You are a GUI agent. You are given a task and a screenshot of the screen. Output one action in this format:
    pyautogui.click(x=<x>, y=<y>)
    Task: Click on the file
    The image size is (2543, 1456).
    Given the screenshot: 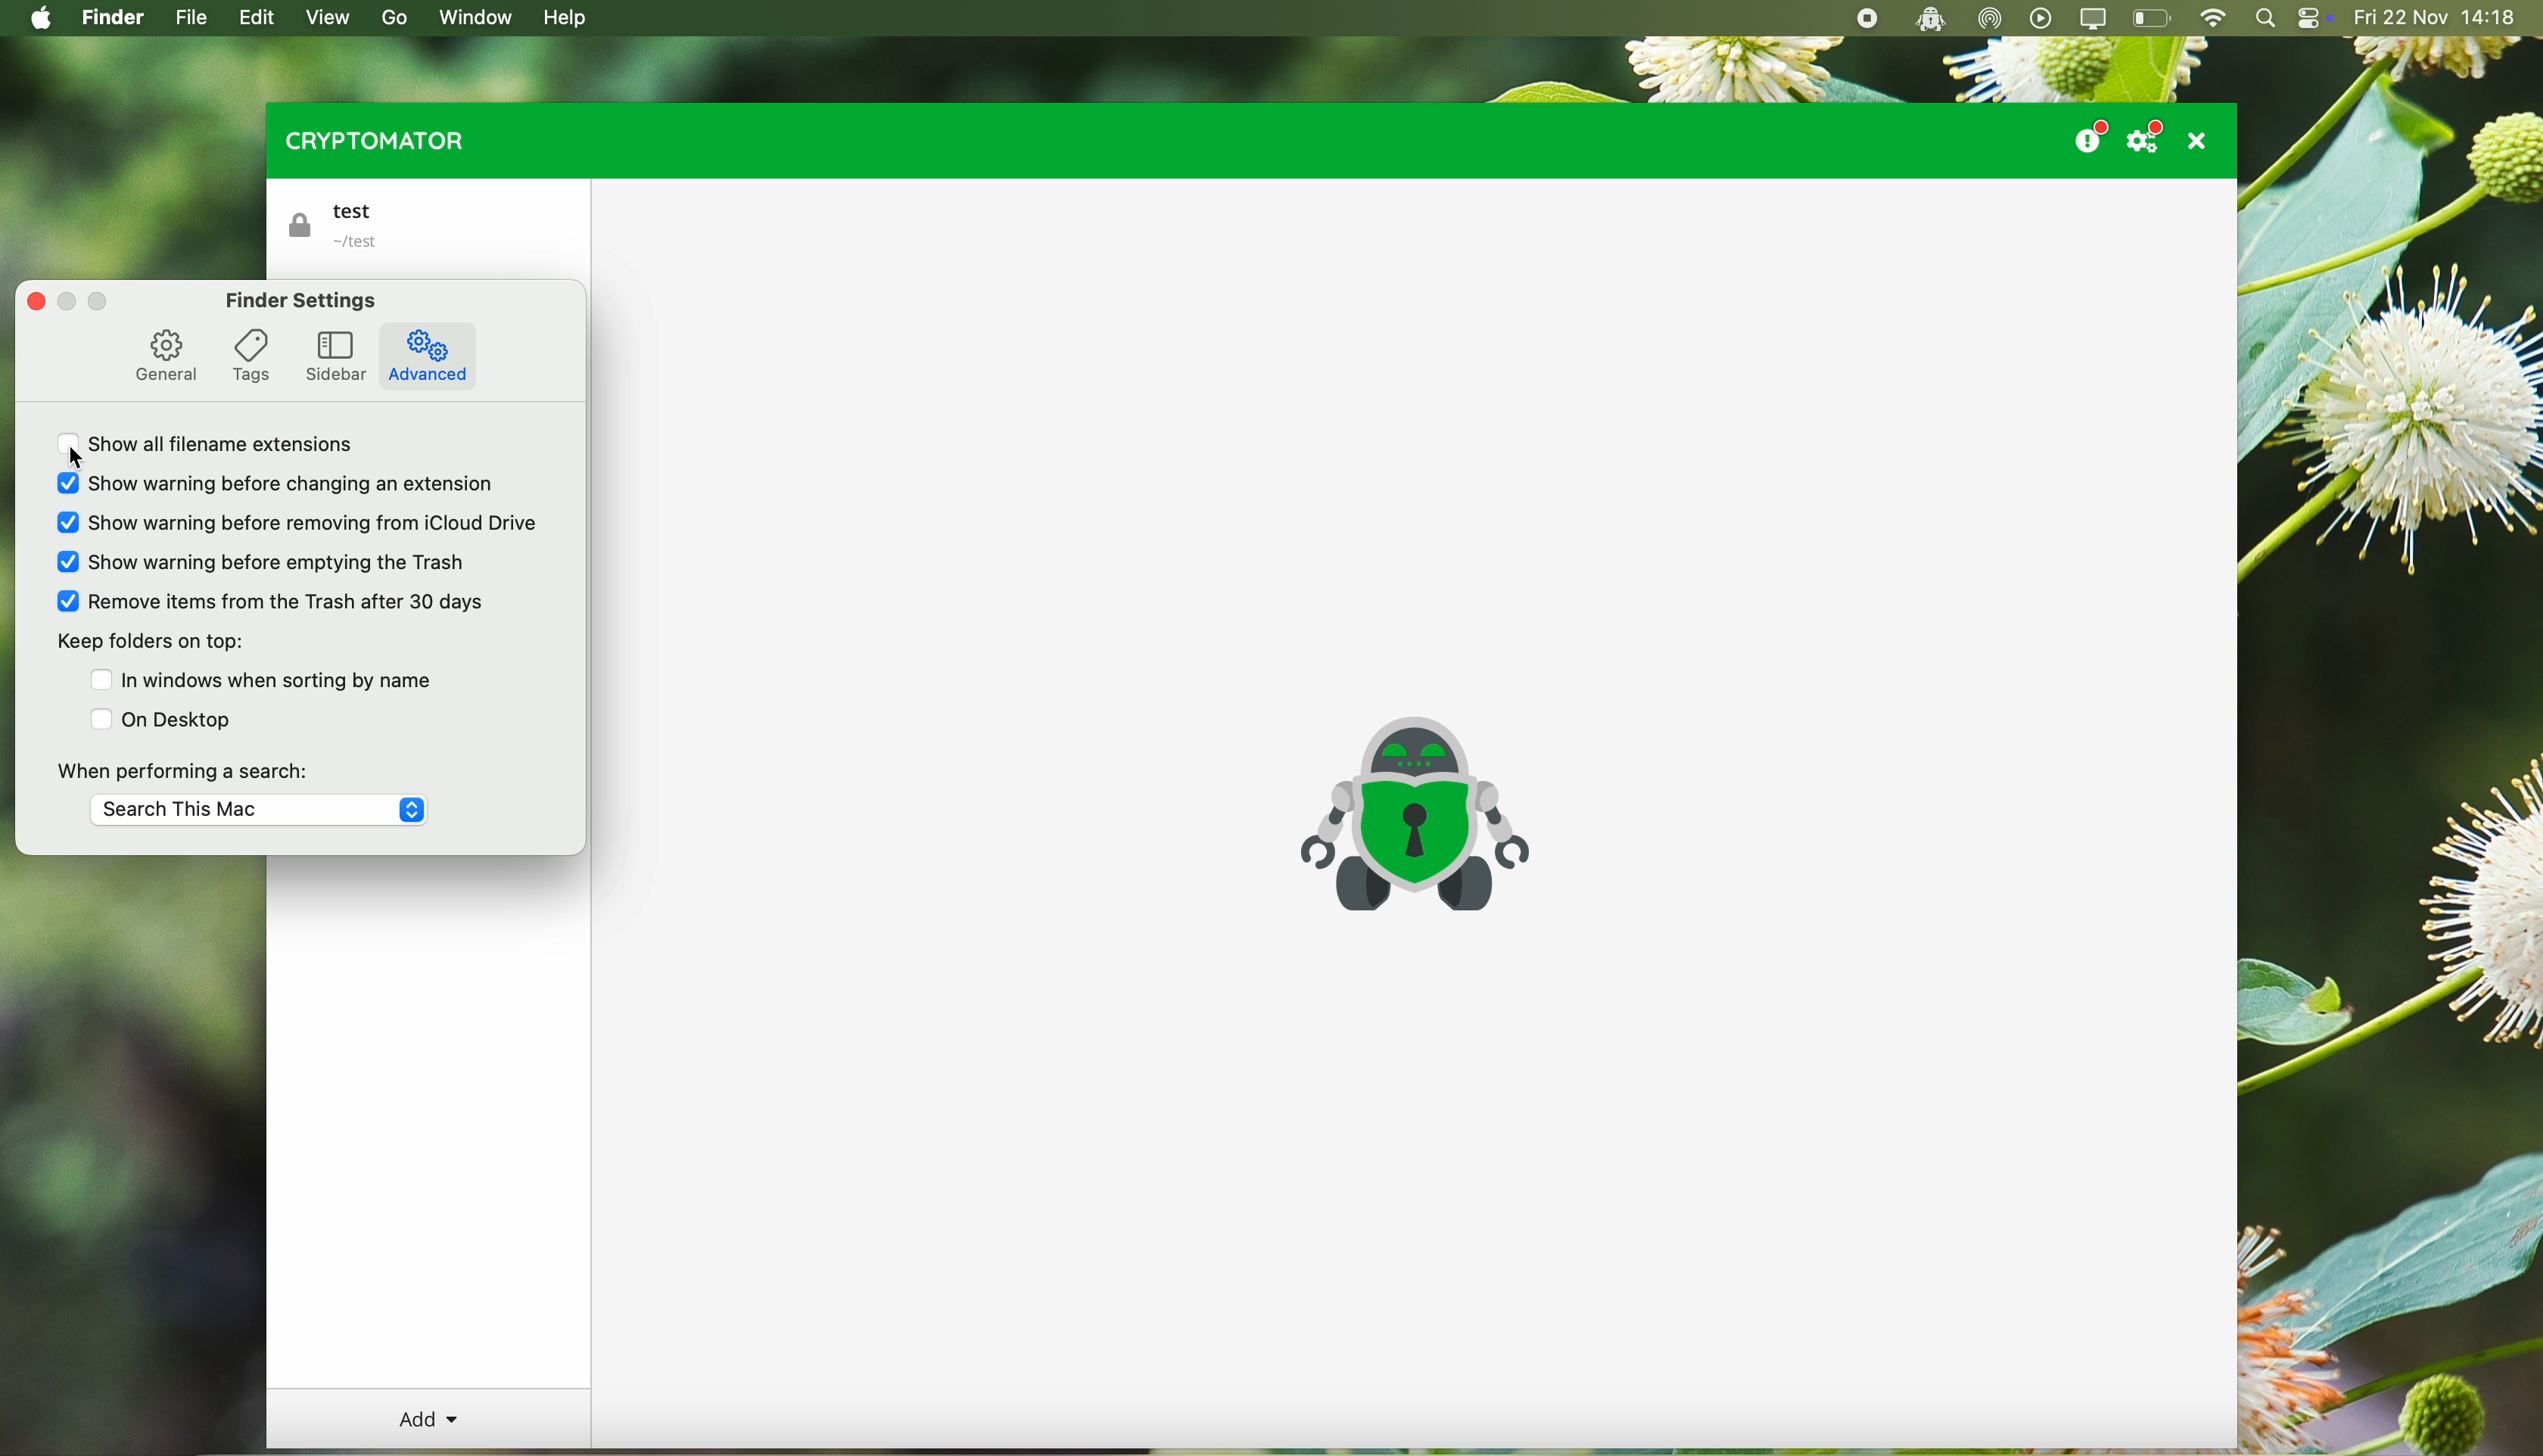 What is the action you would take?
    pyautogui.click(x=192, y=19)
    